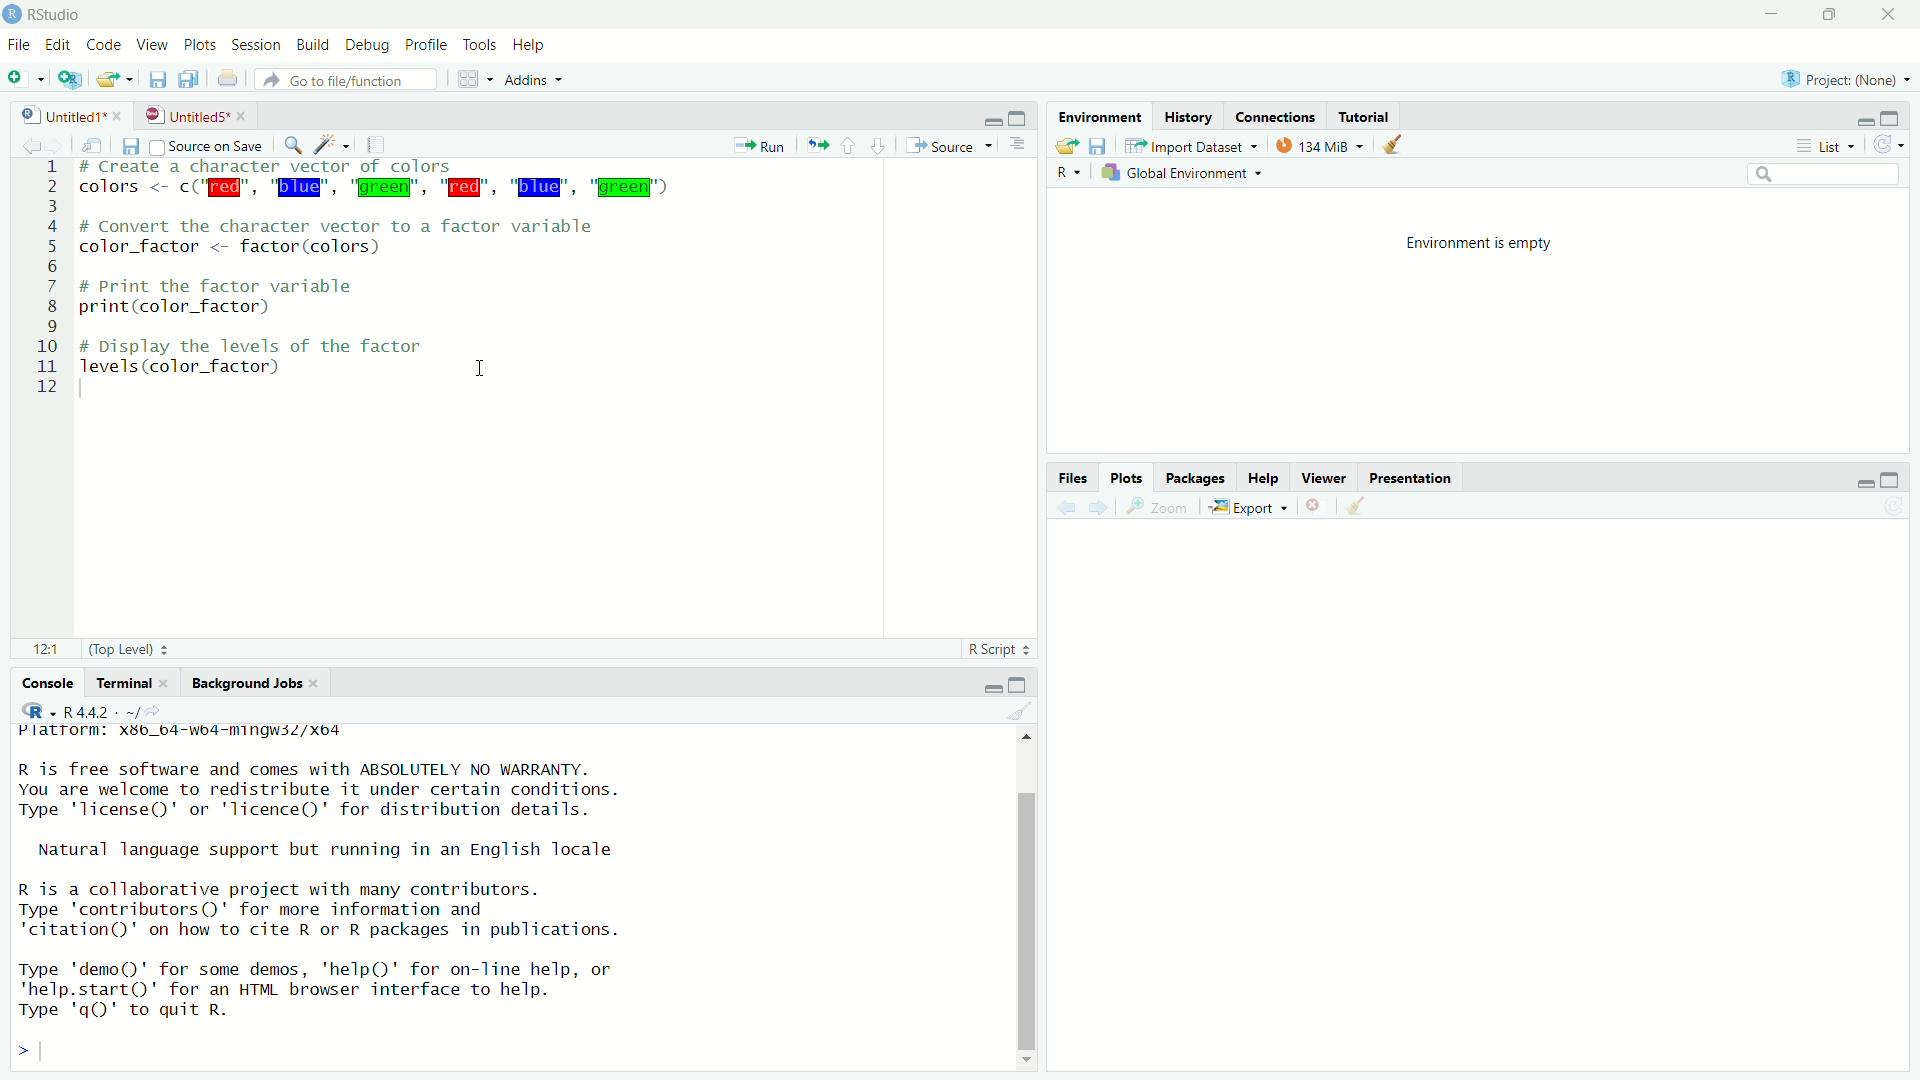 The height and width of the screenshot is (1080, 1920). Describe the element at coordinates (1773, 12) in the screenshot. I see `minimize` at that location.